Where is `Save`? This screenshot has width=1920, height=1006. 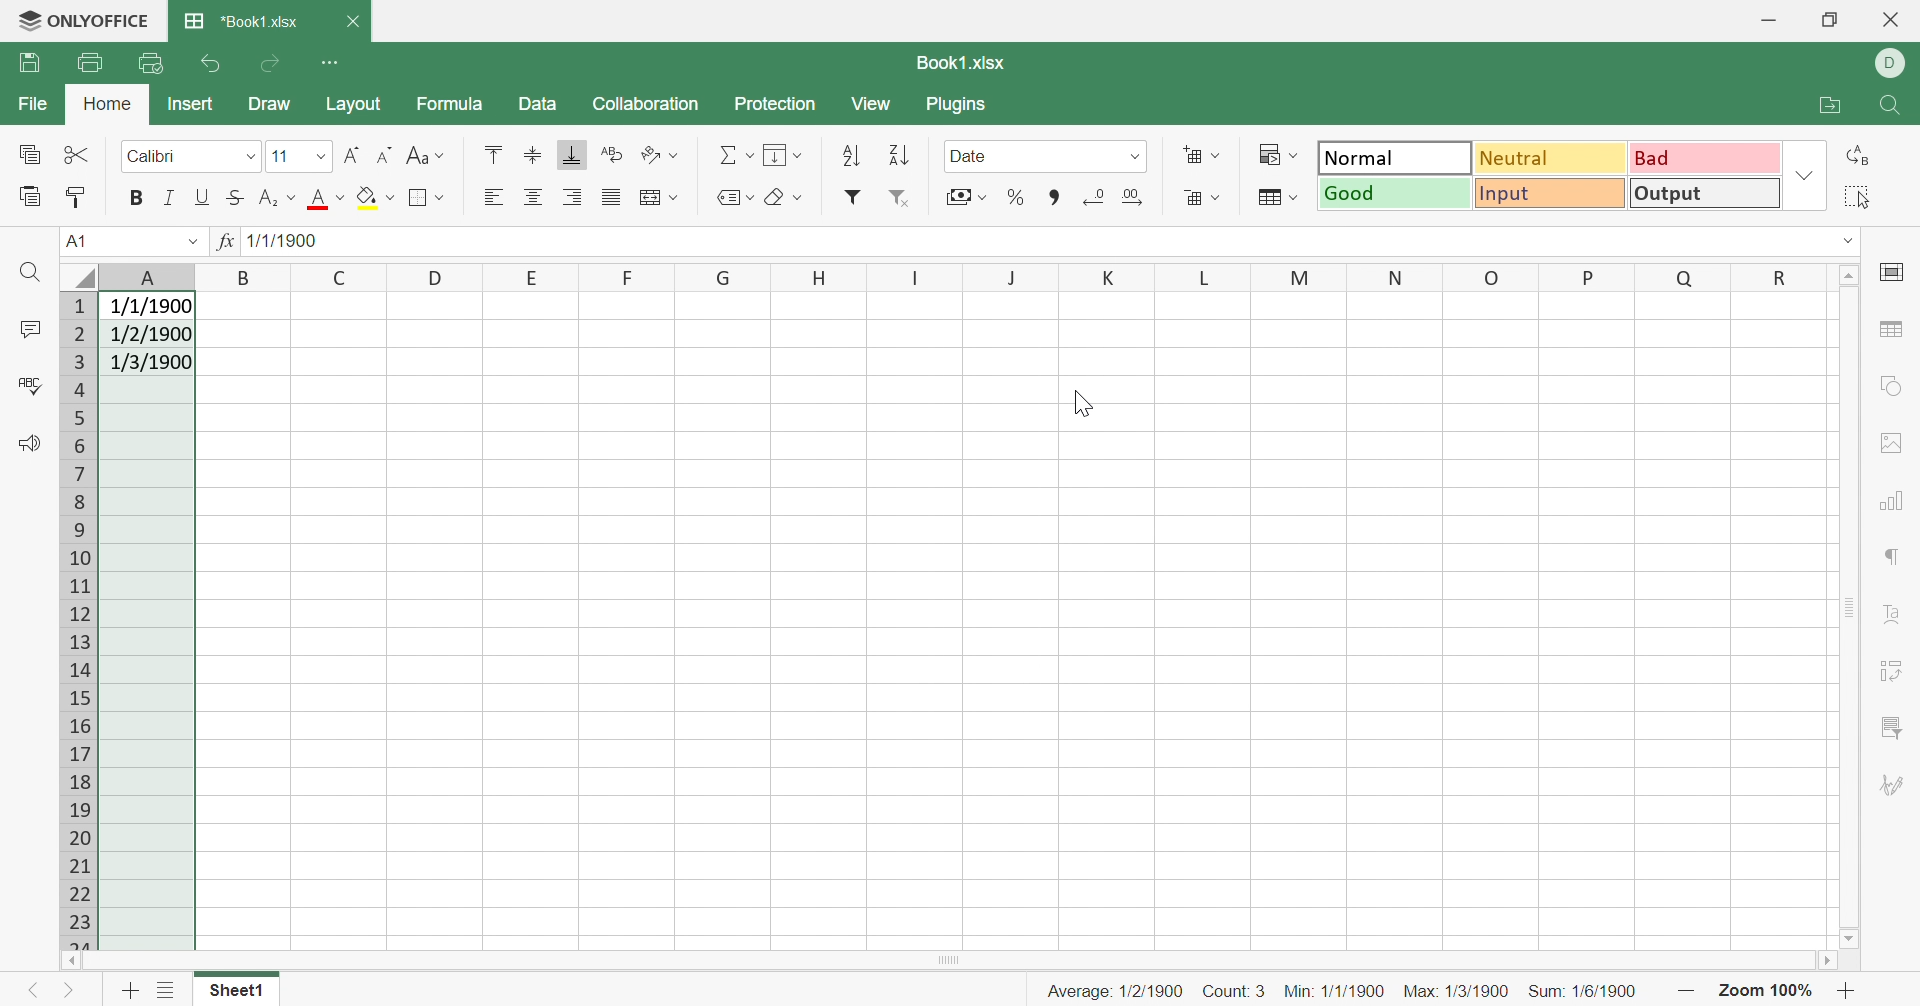 Save is located at coordinates (30, 62).